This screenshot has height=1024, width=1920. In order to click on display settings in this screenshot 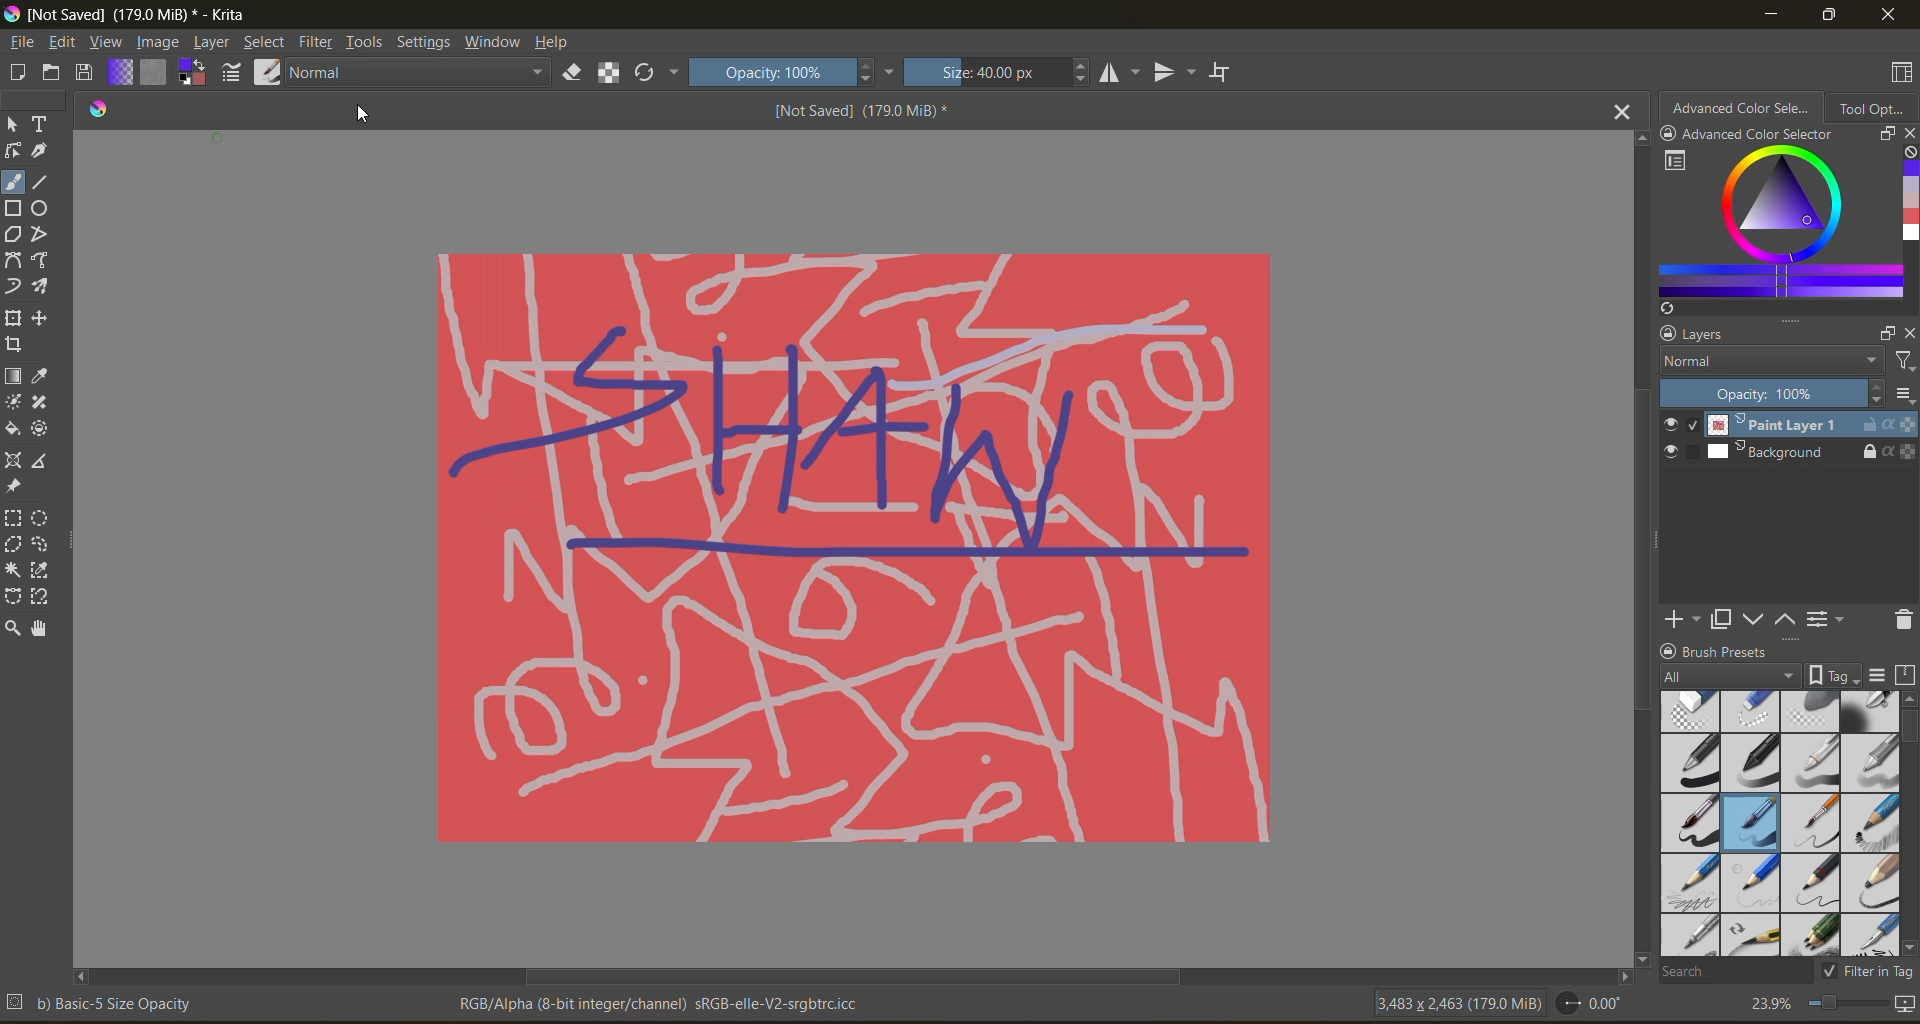, I will do `click(1881, 673)`.